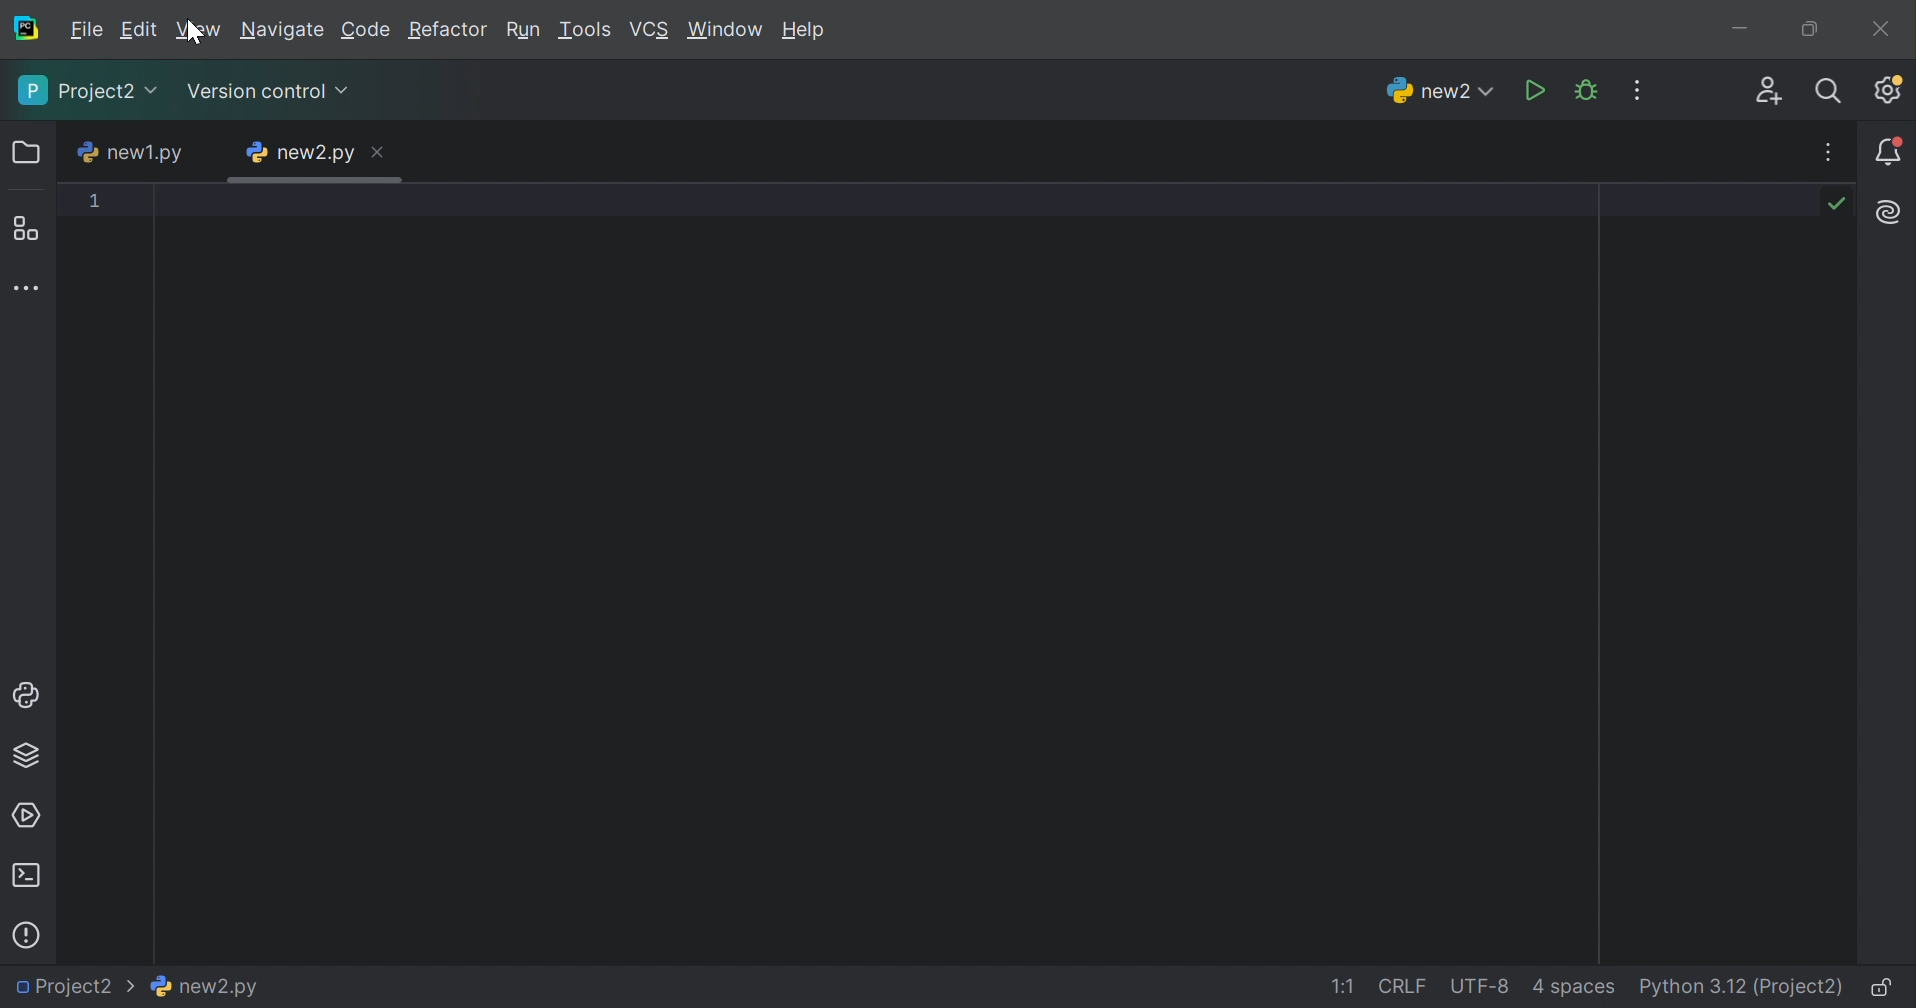 The image size is (1916, 1008). What do you see at coordinates (1892, 150) in the screenshot?
I see `Notifications` at bounding box center [1892, 150].